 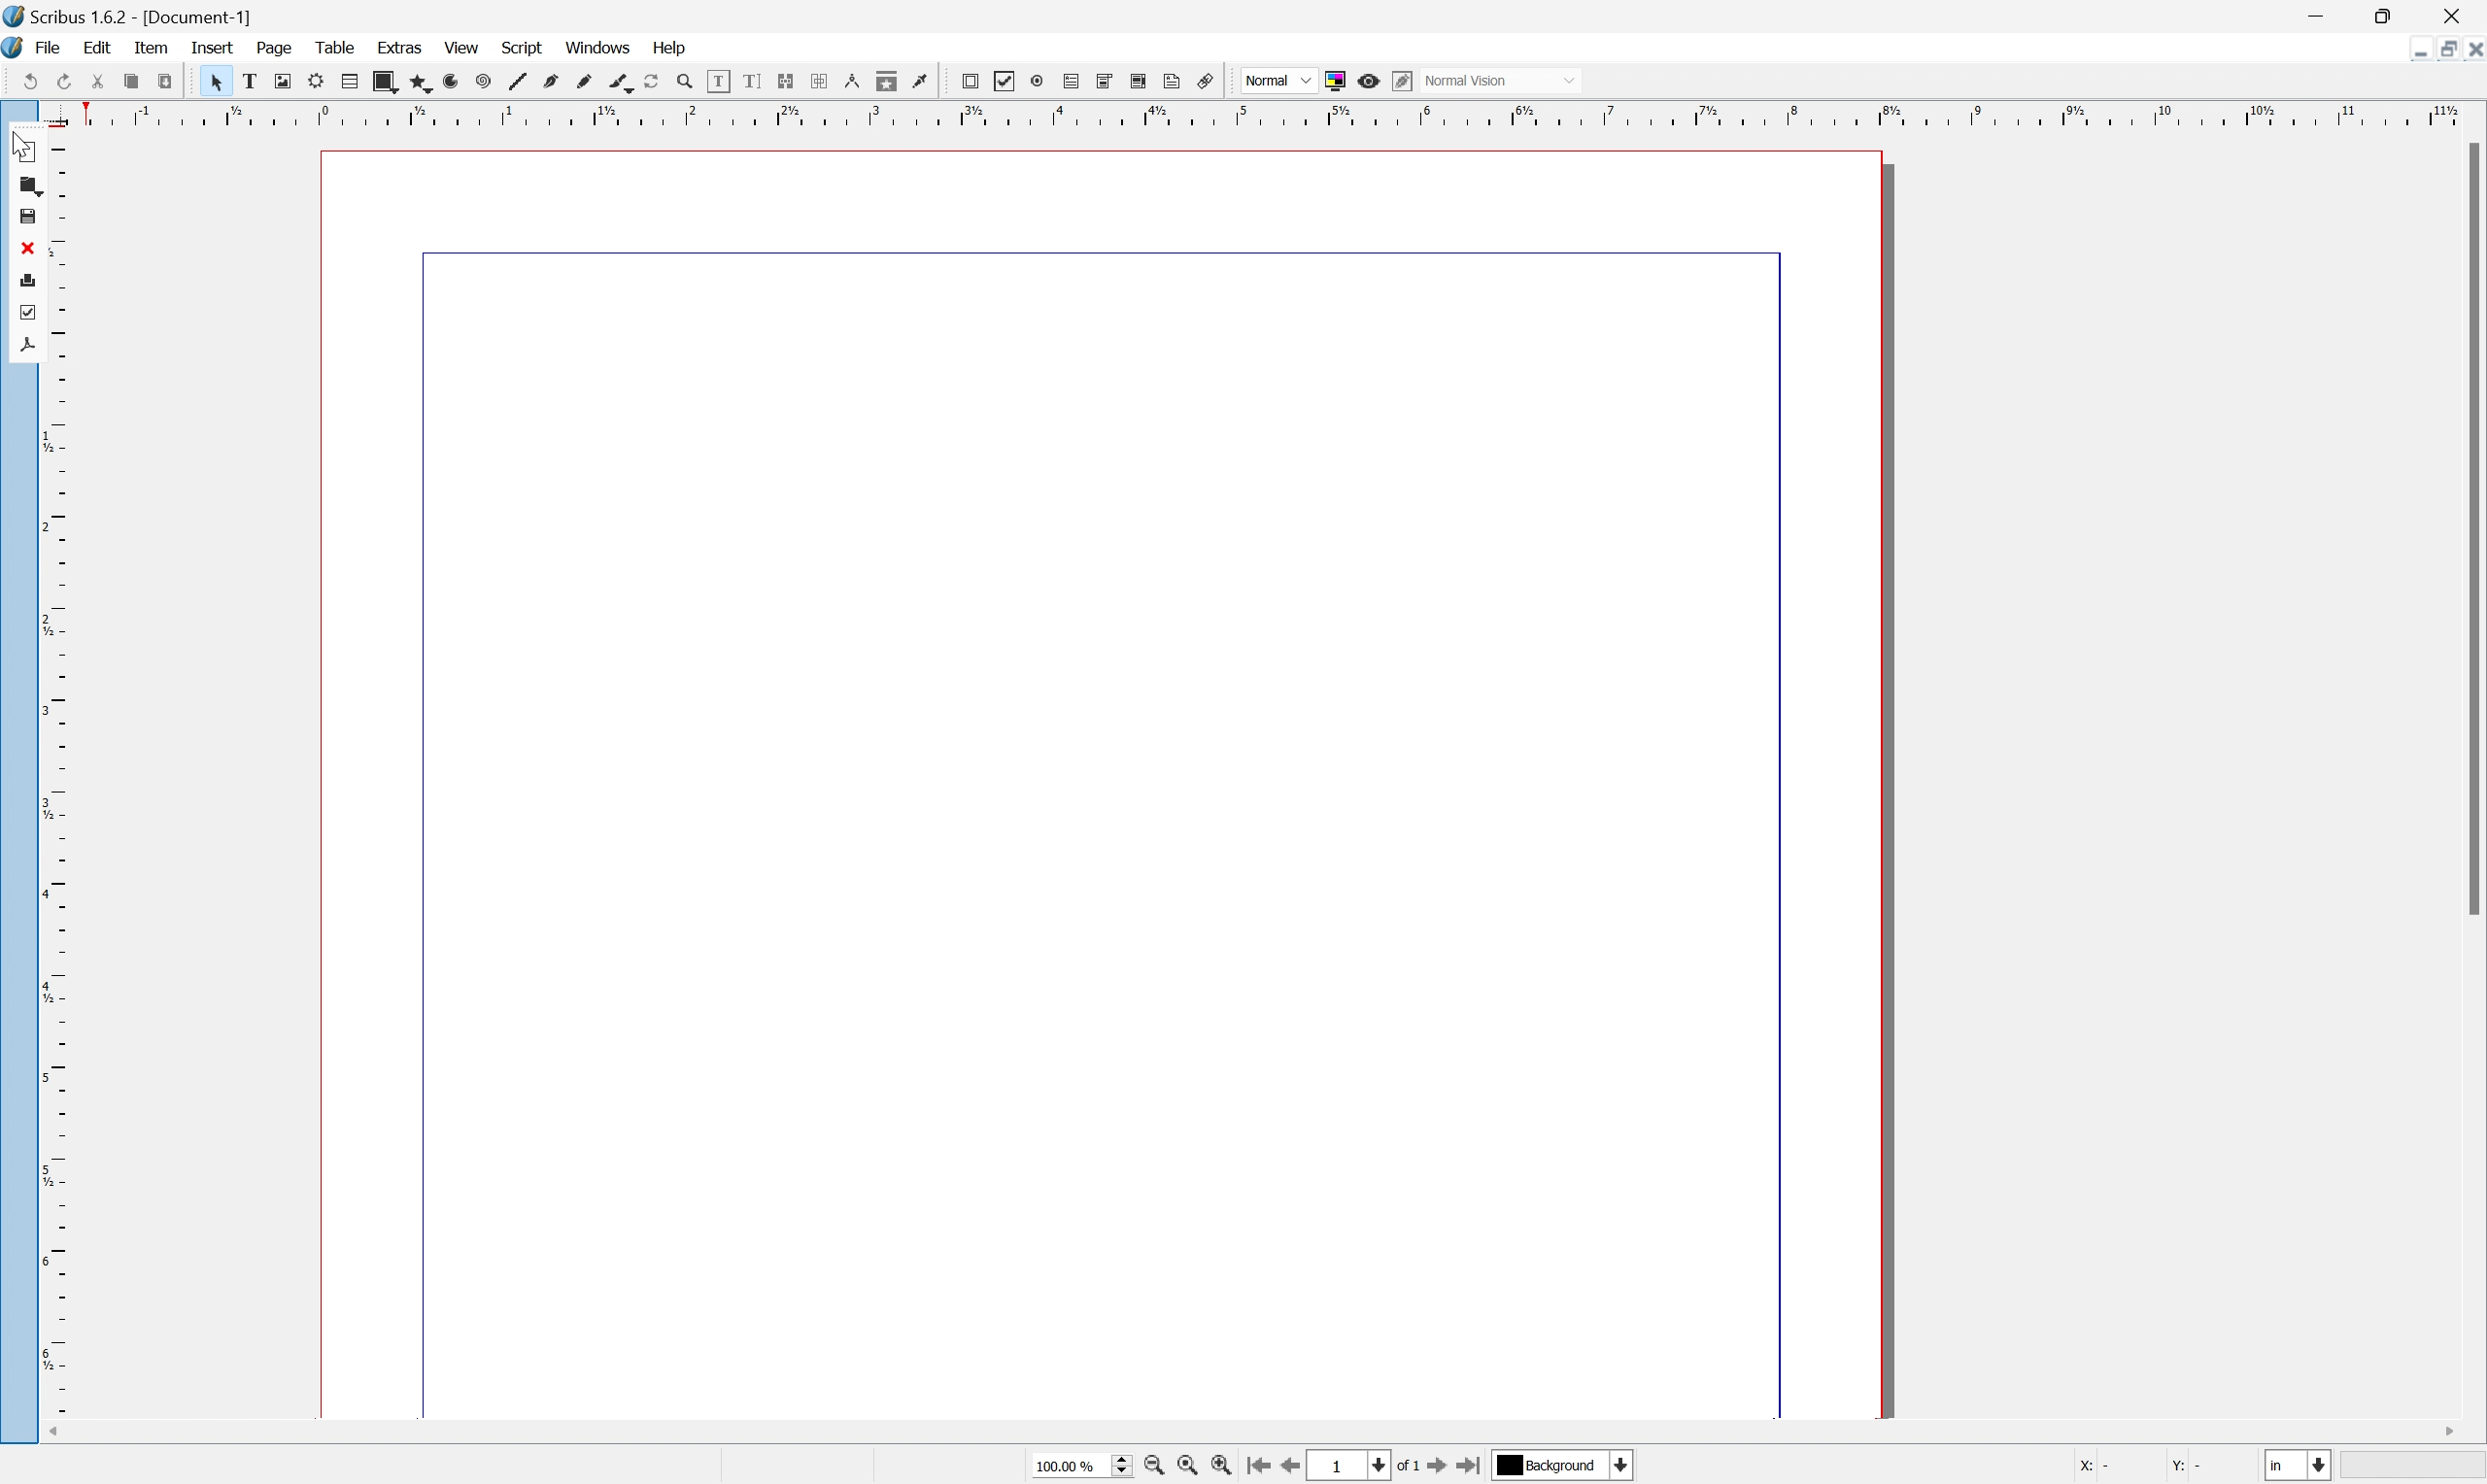 What do you see at coordinates (923, 82) in the screenshot?
I see `Zoom in or zoom out` at bounding box center [923, 82].